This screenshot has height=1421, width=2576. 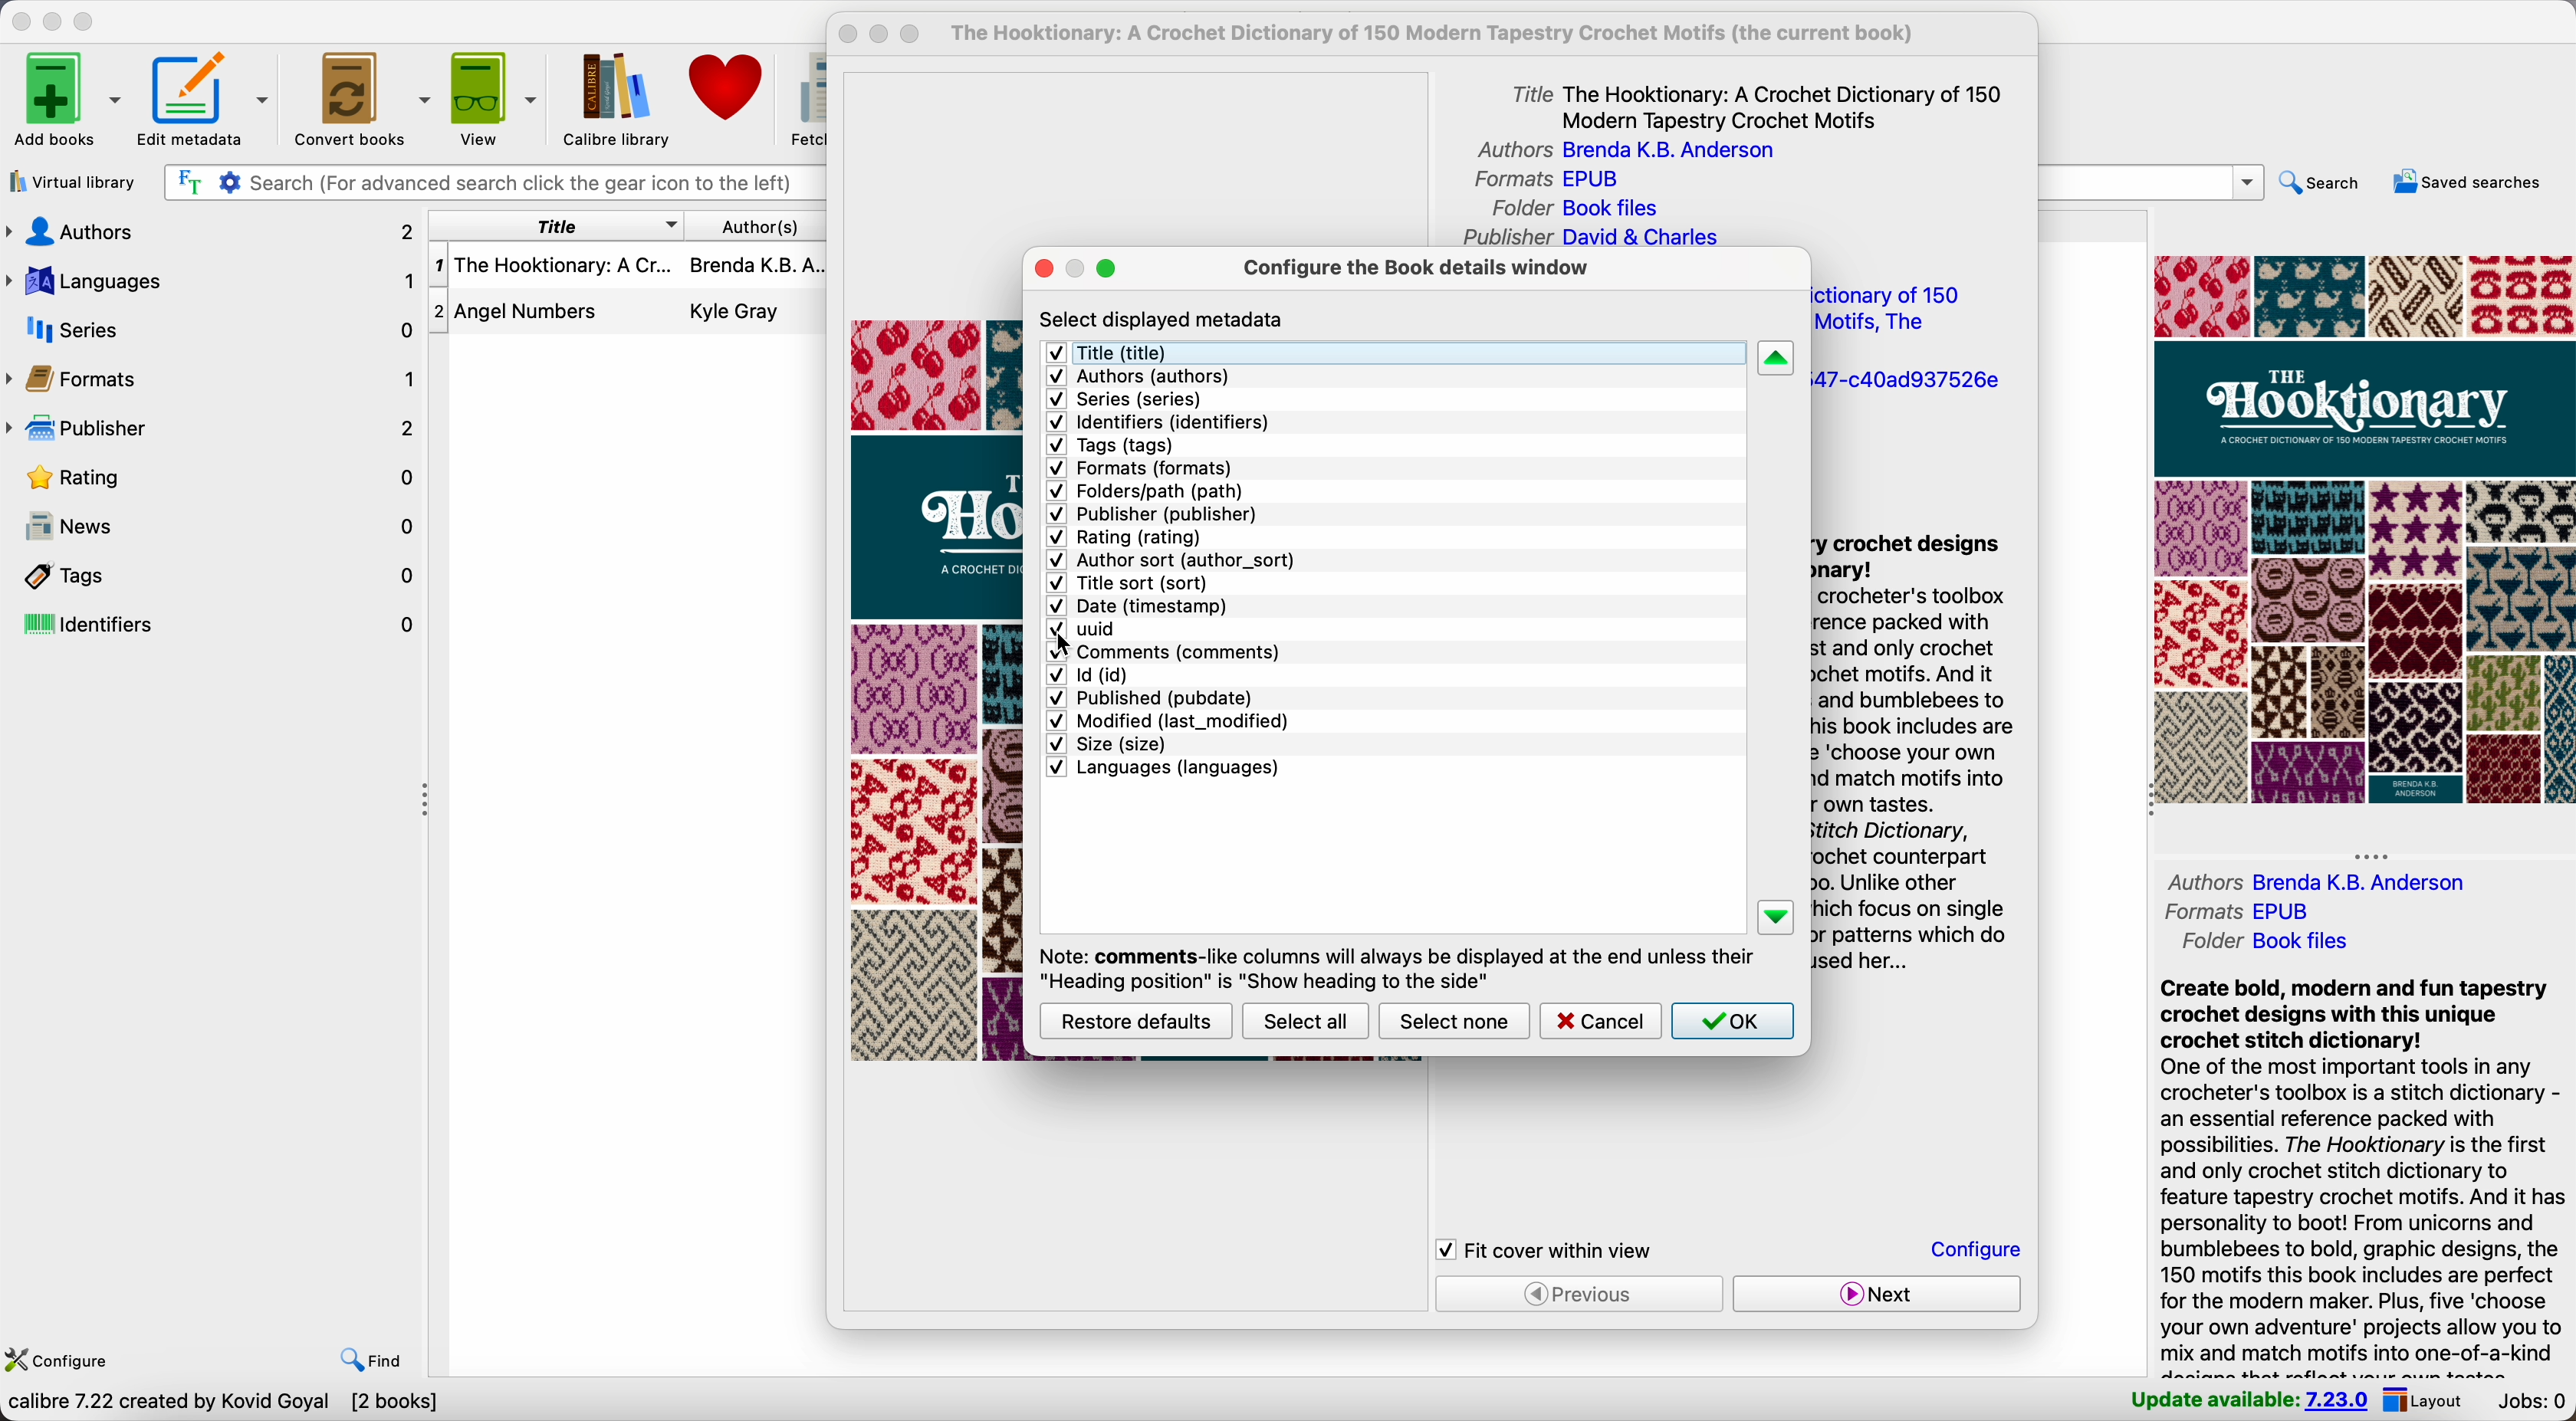 What do you see at coordinates (1125, 352) in the screenshot?
I see `title` at bounding box center [1125, 352].